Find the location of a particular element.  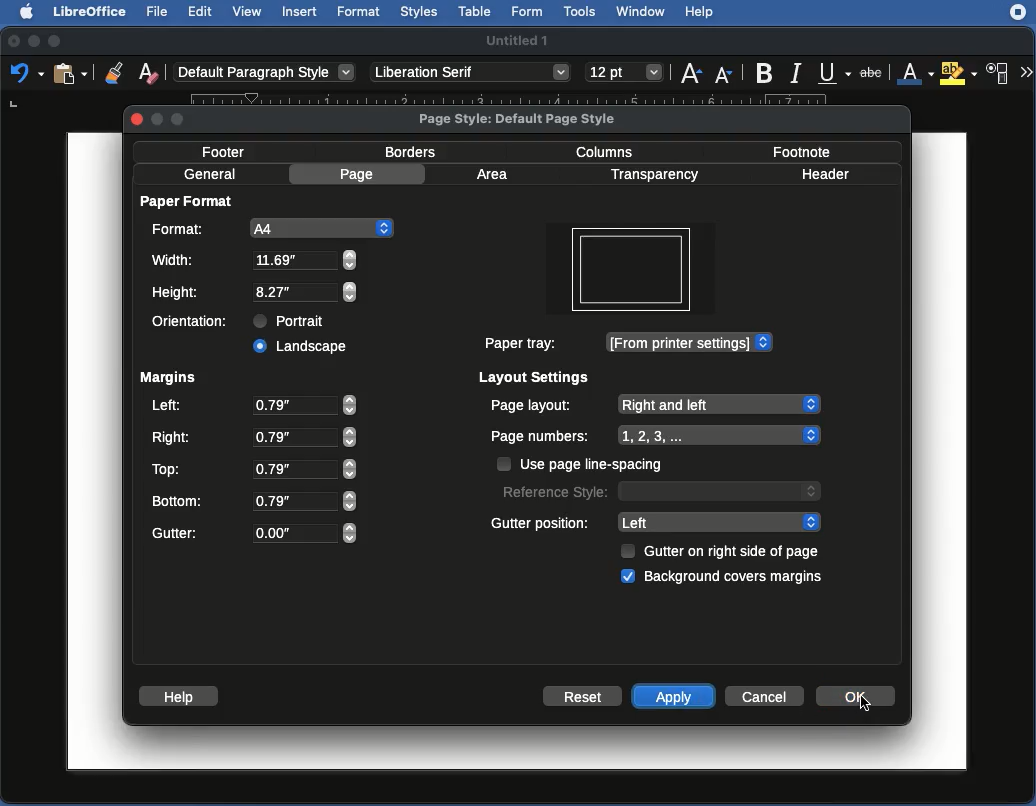

Printer settings is located at coordinates (690, 343).